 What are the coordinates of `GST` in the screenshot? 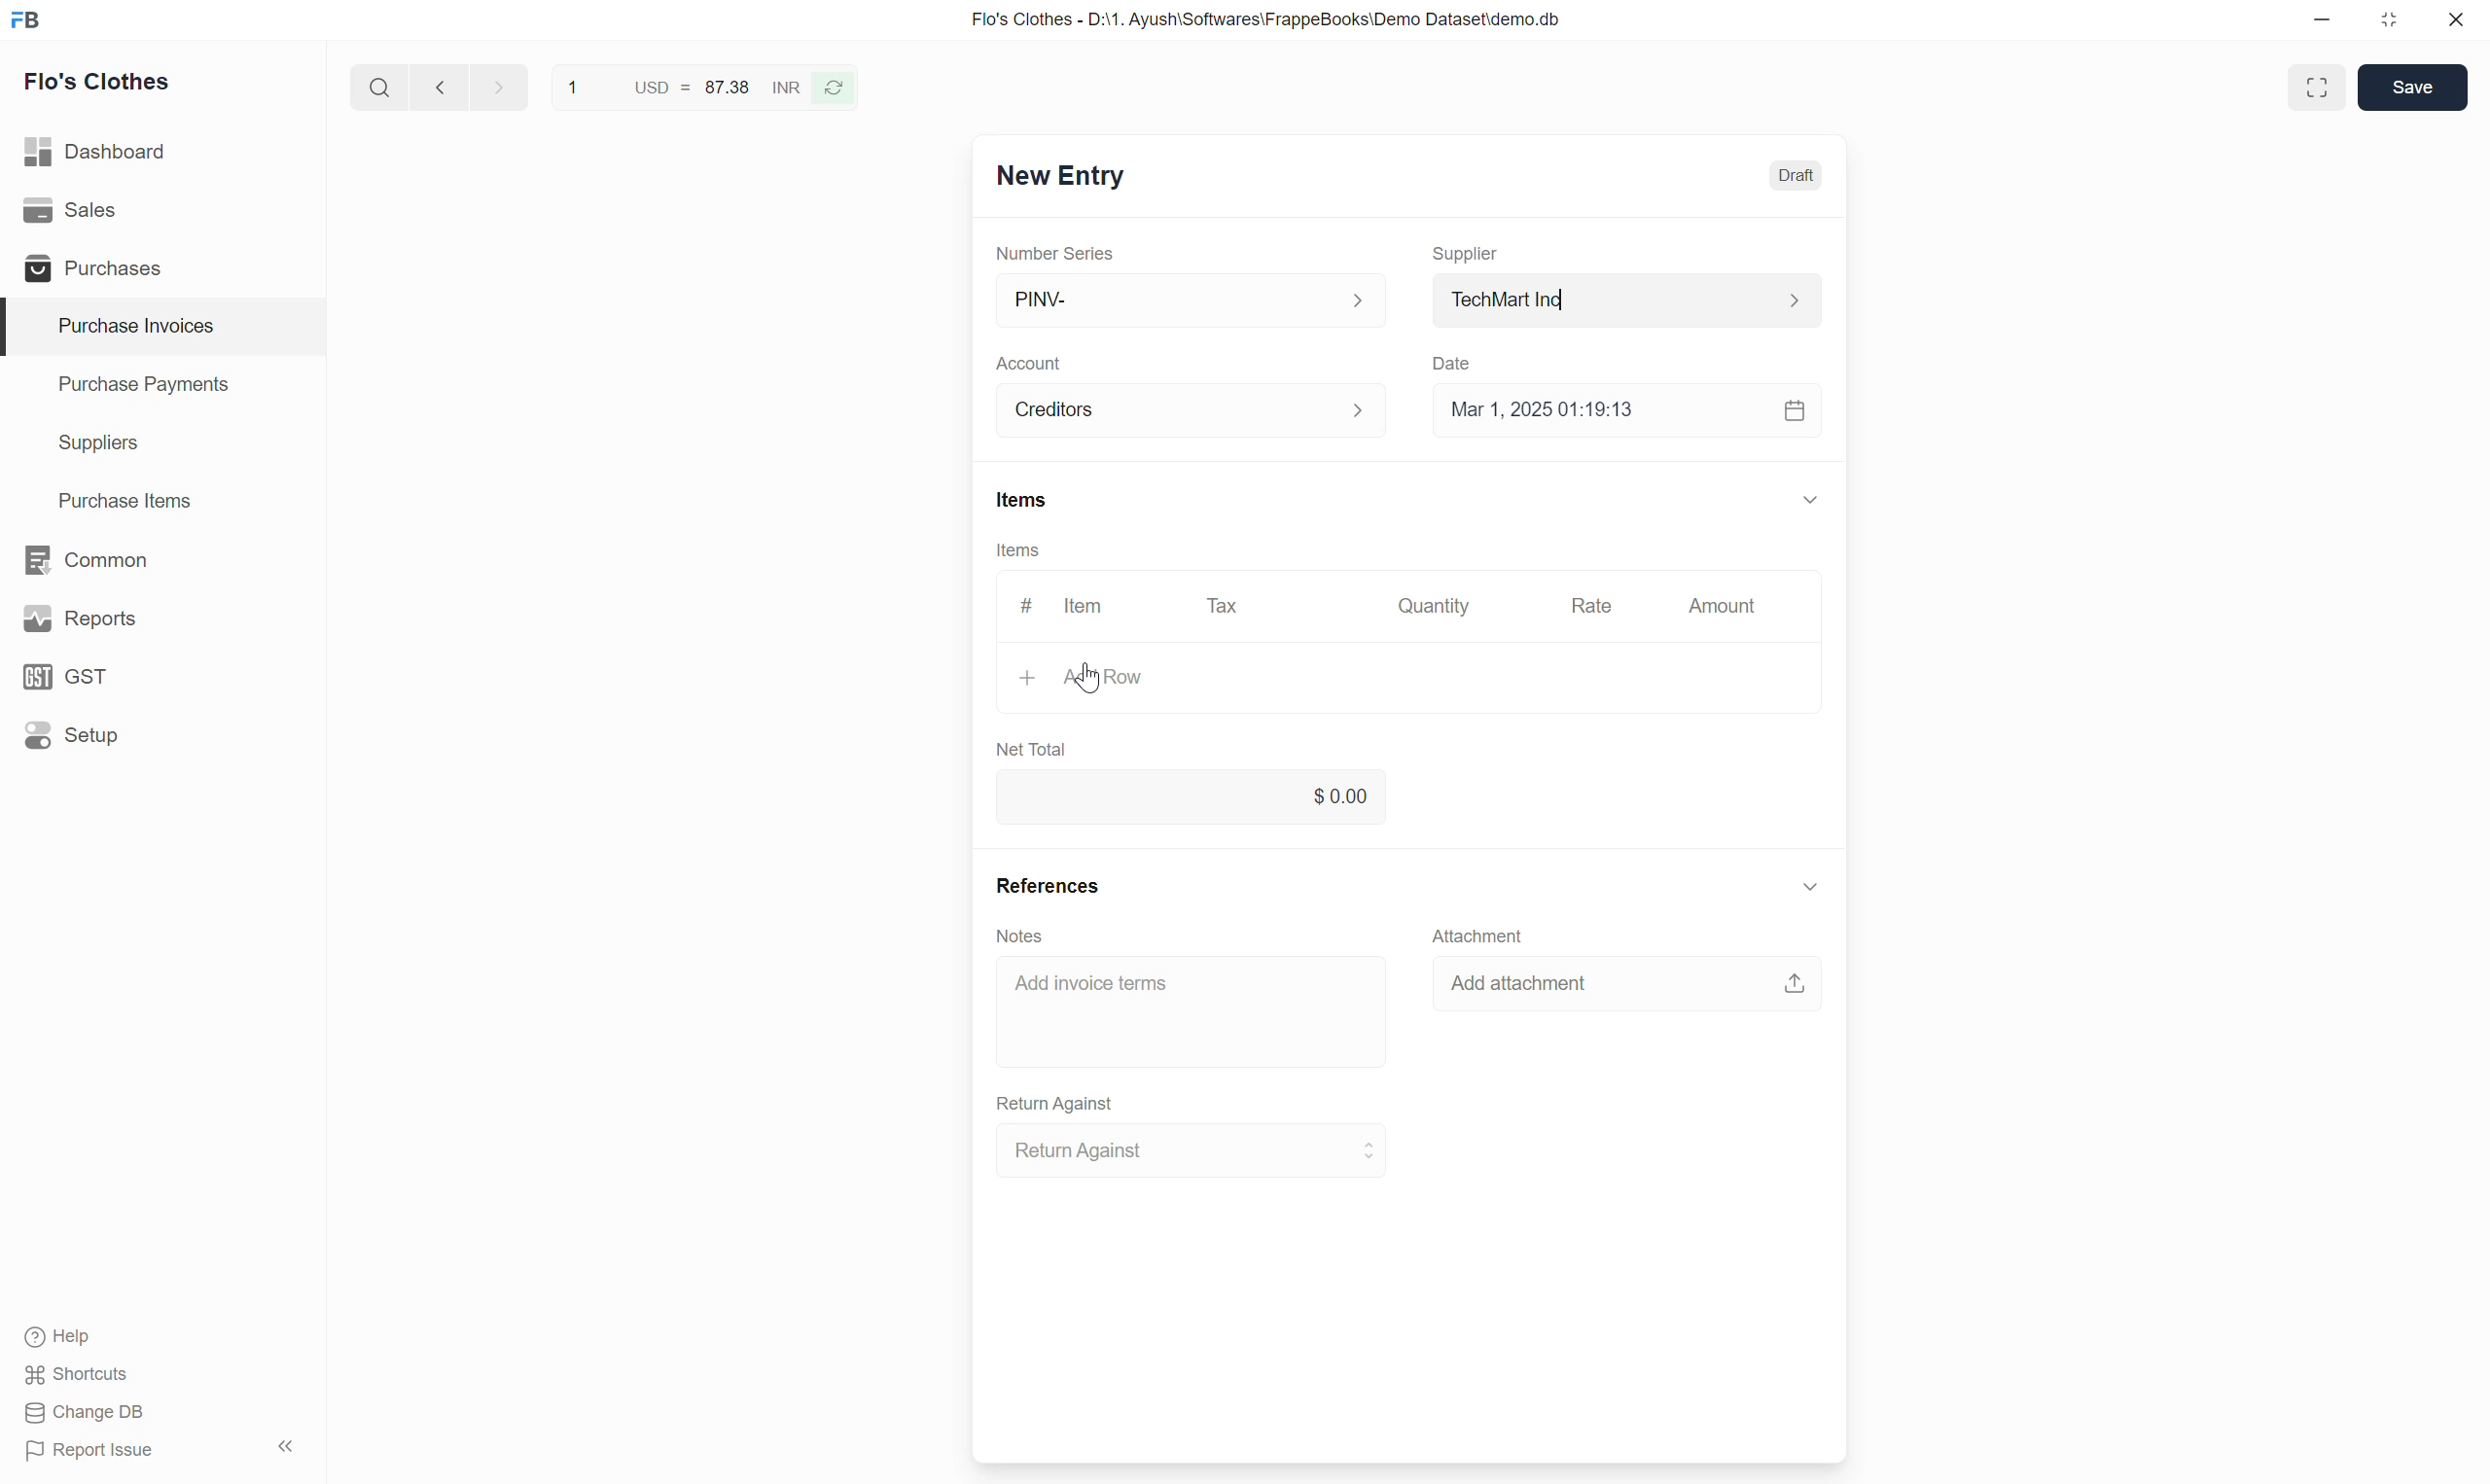 It's located at (75, 676).